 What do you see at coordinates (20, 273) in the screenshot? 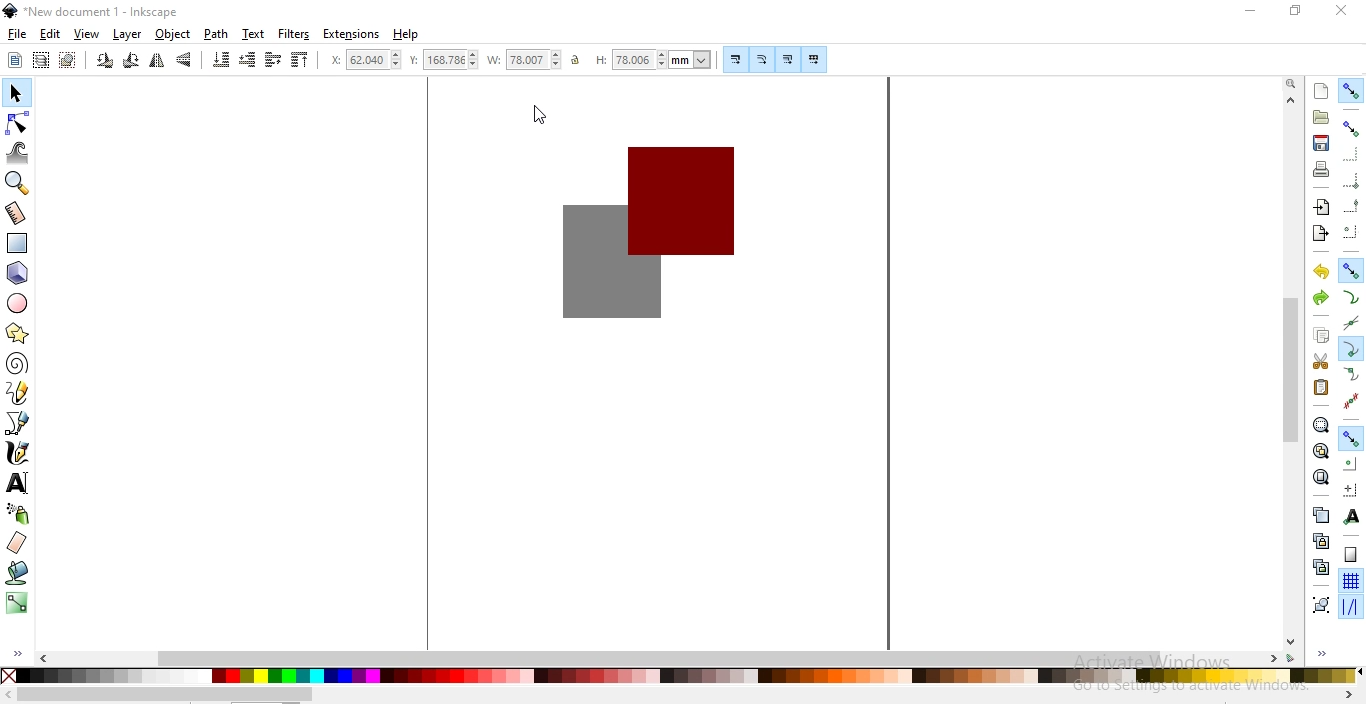
I see `create 3d box` at bounding box center [20, 273].